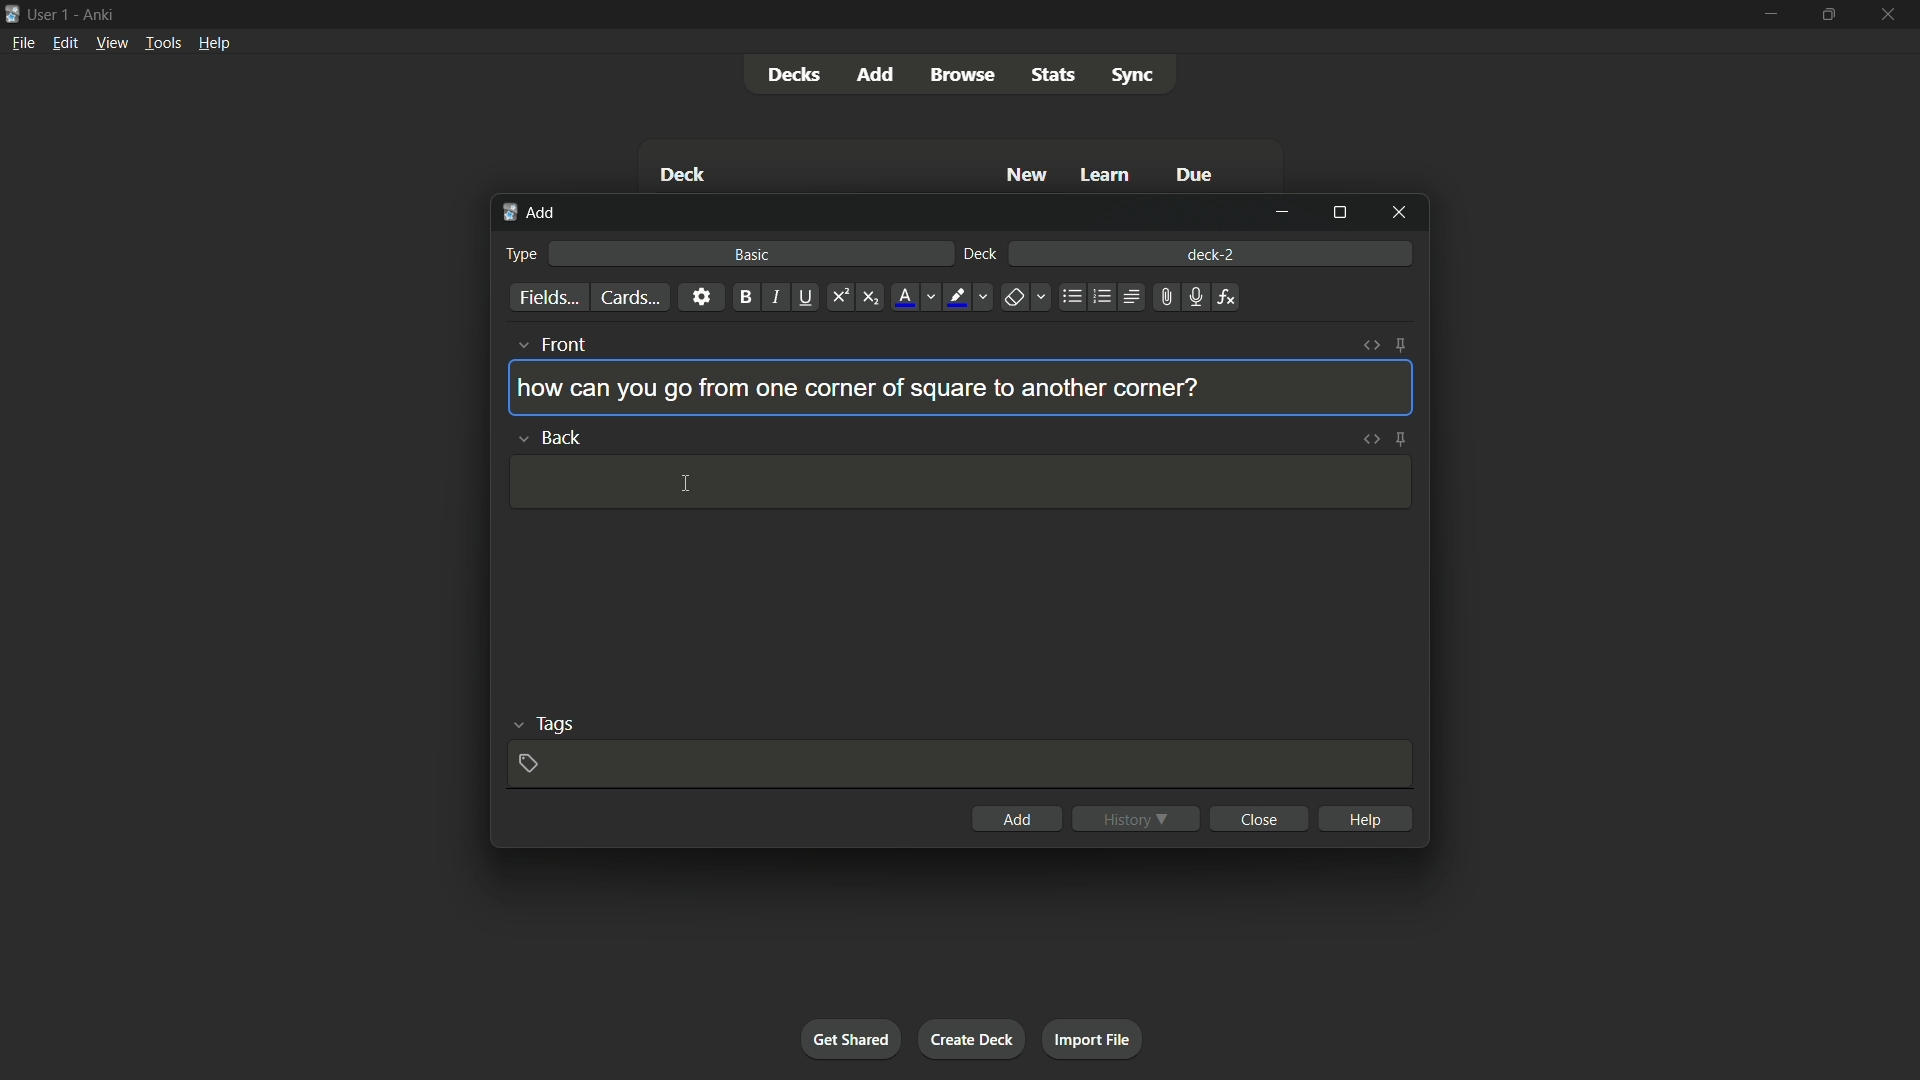 The width and height of the screenshot is (1920, 1080). Describe the element at coordinates (701, 298) in the screenshot. I see `settings` at that location.